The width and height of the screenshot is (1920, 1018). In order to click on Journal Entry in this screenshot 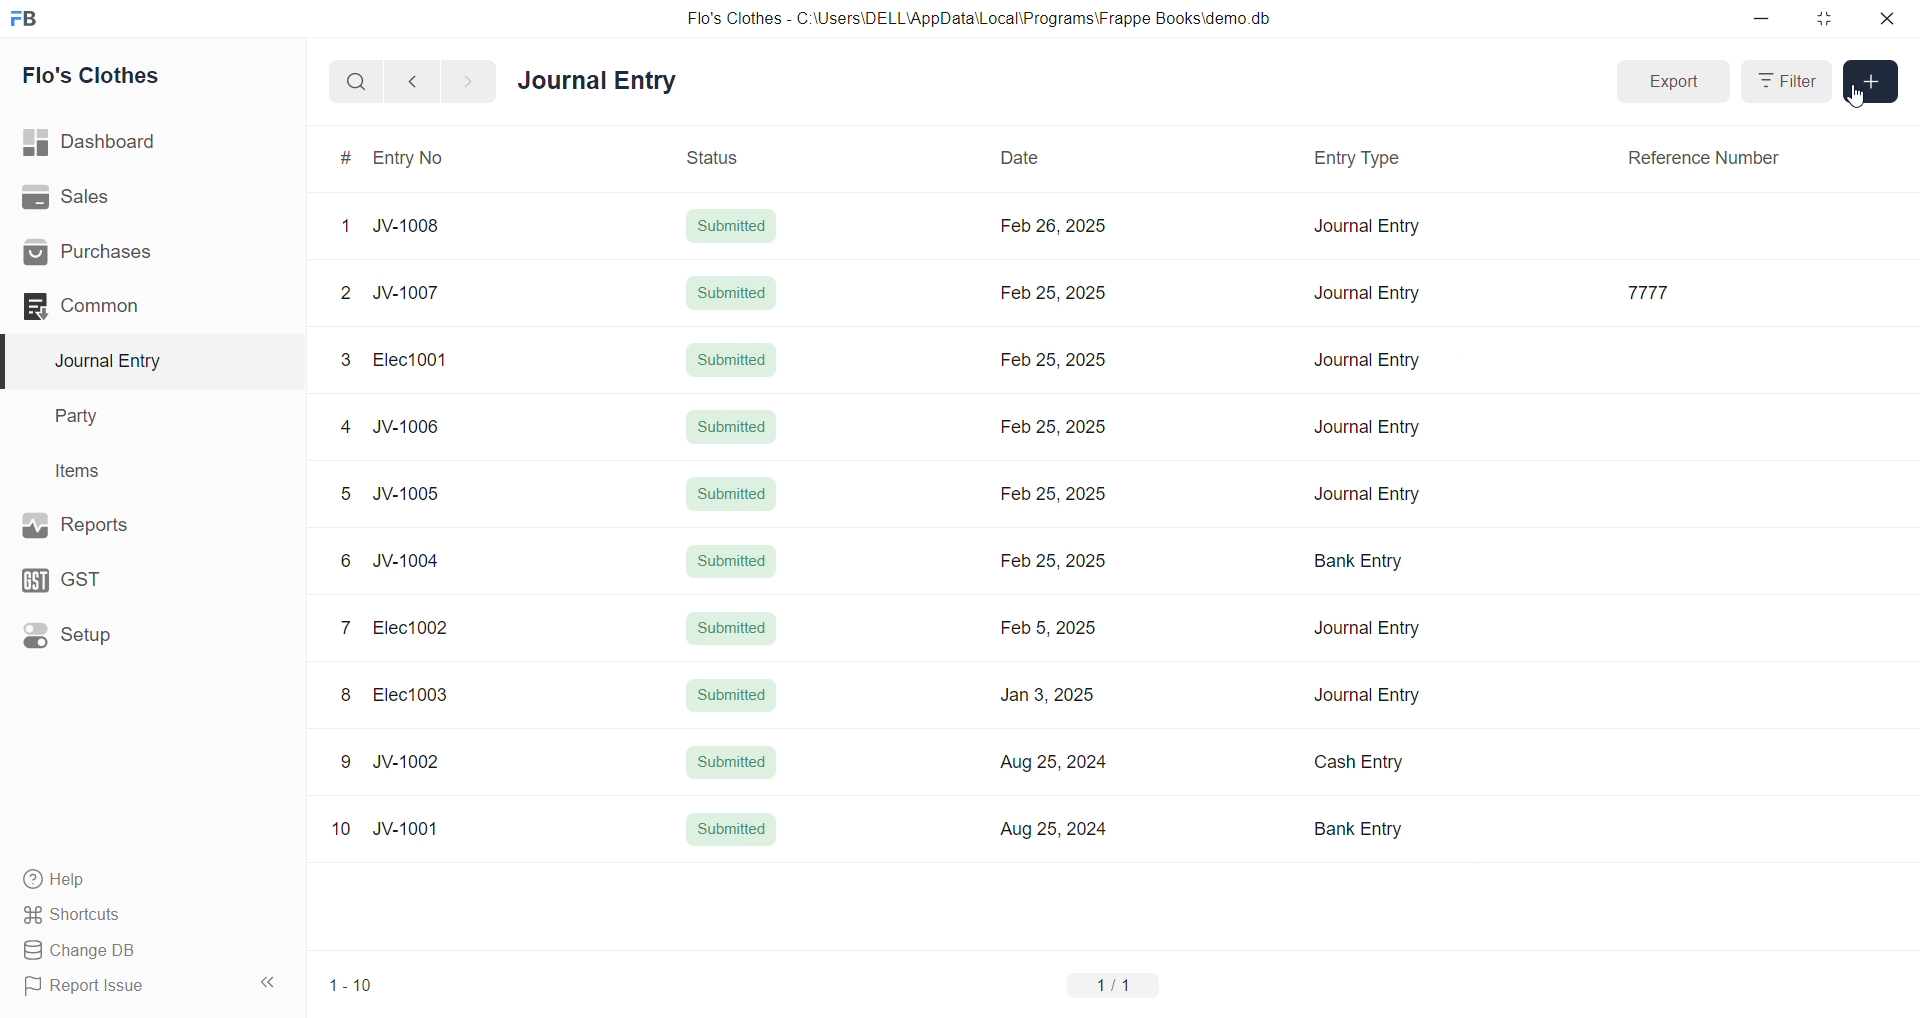, I will do `click(1368, 495)`.